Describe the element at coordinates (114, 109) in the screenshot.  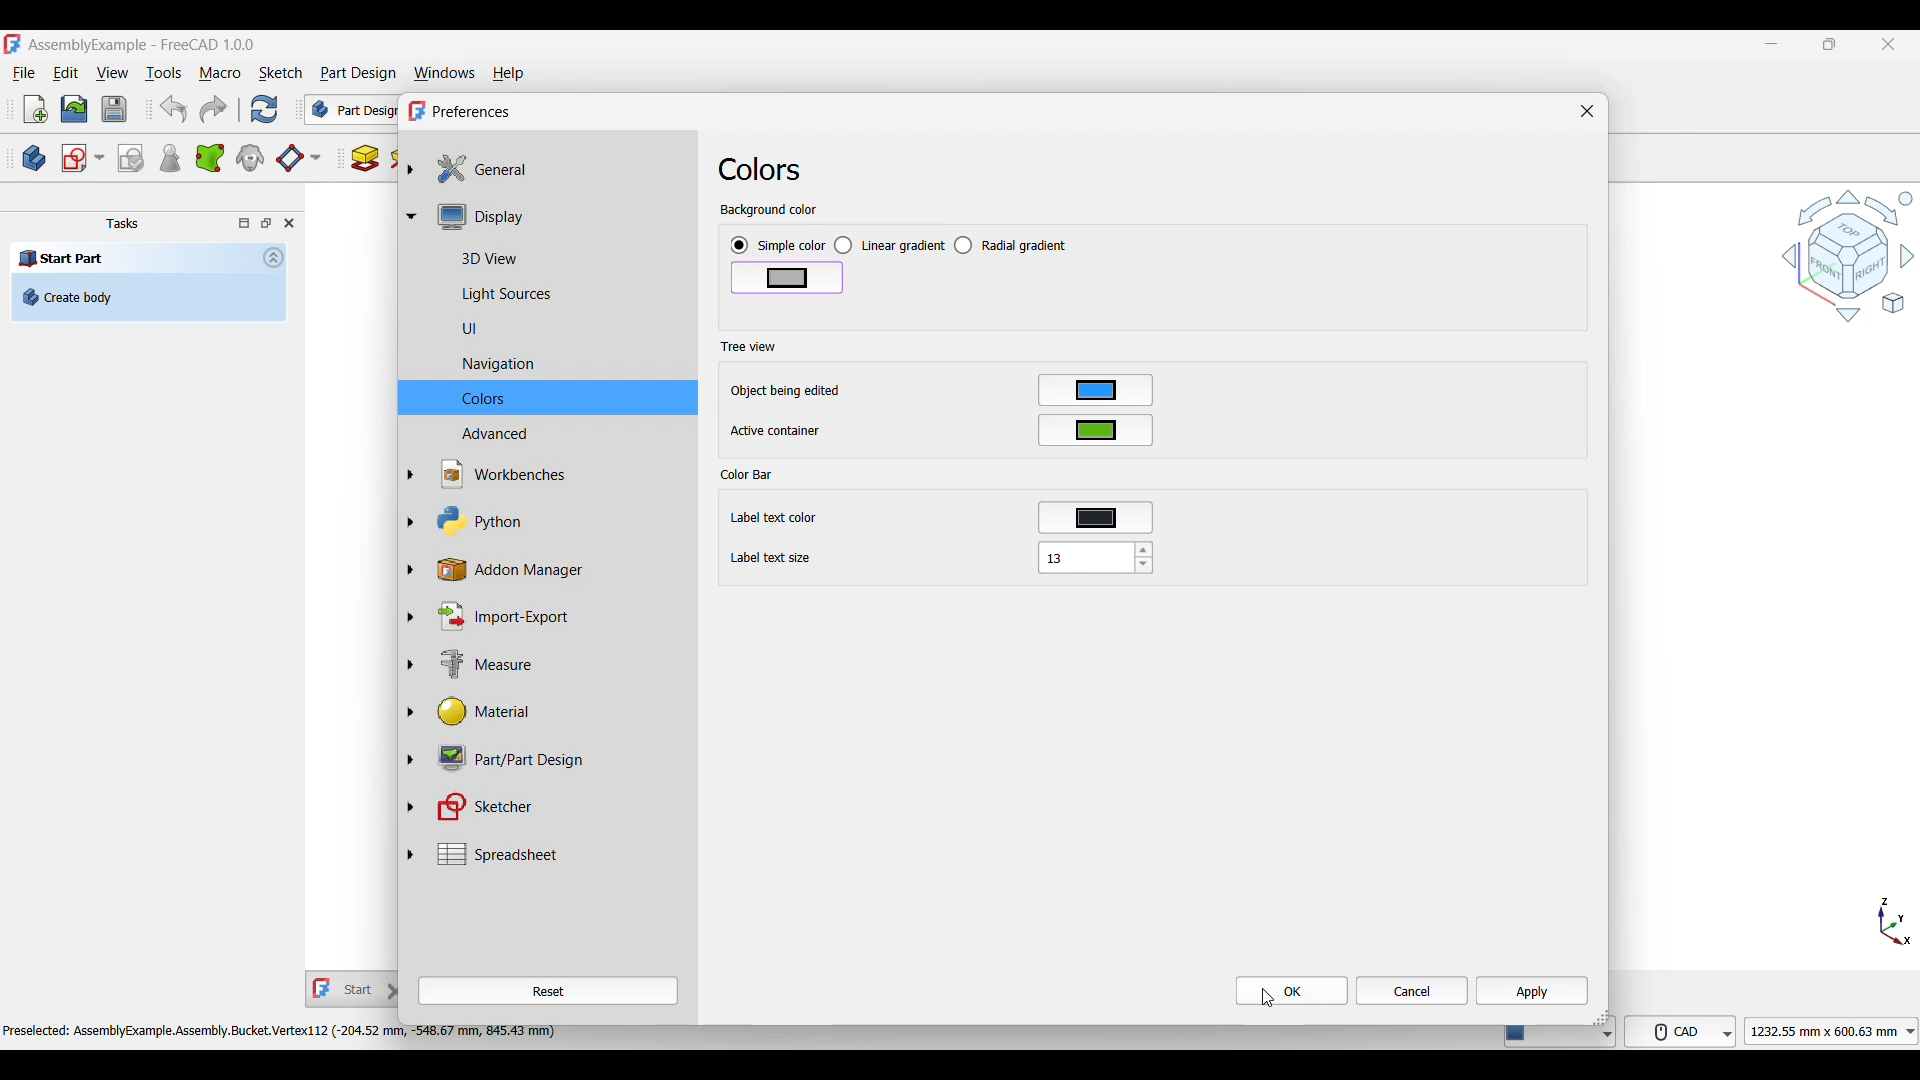
I see `Save` at that location.